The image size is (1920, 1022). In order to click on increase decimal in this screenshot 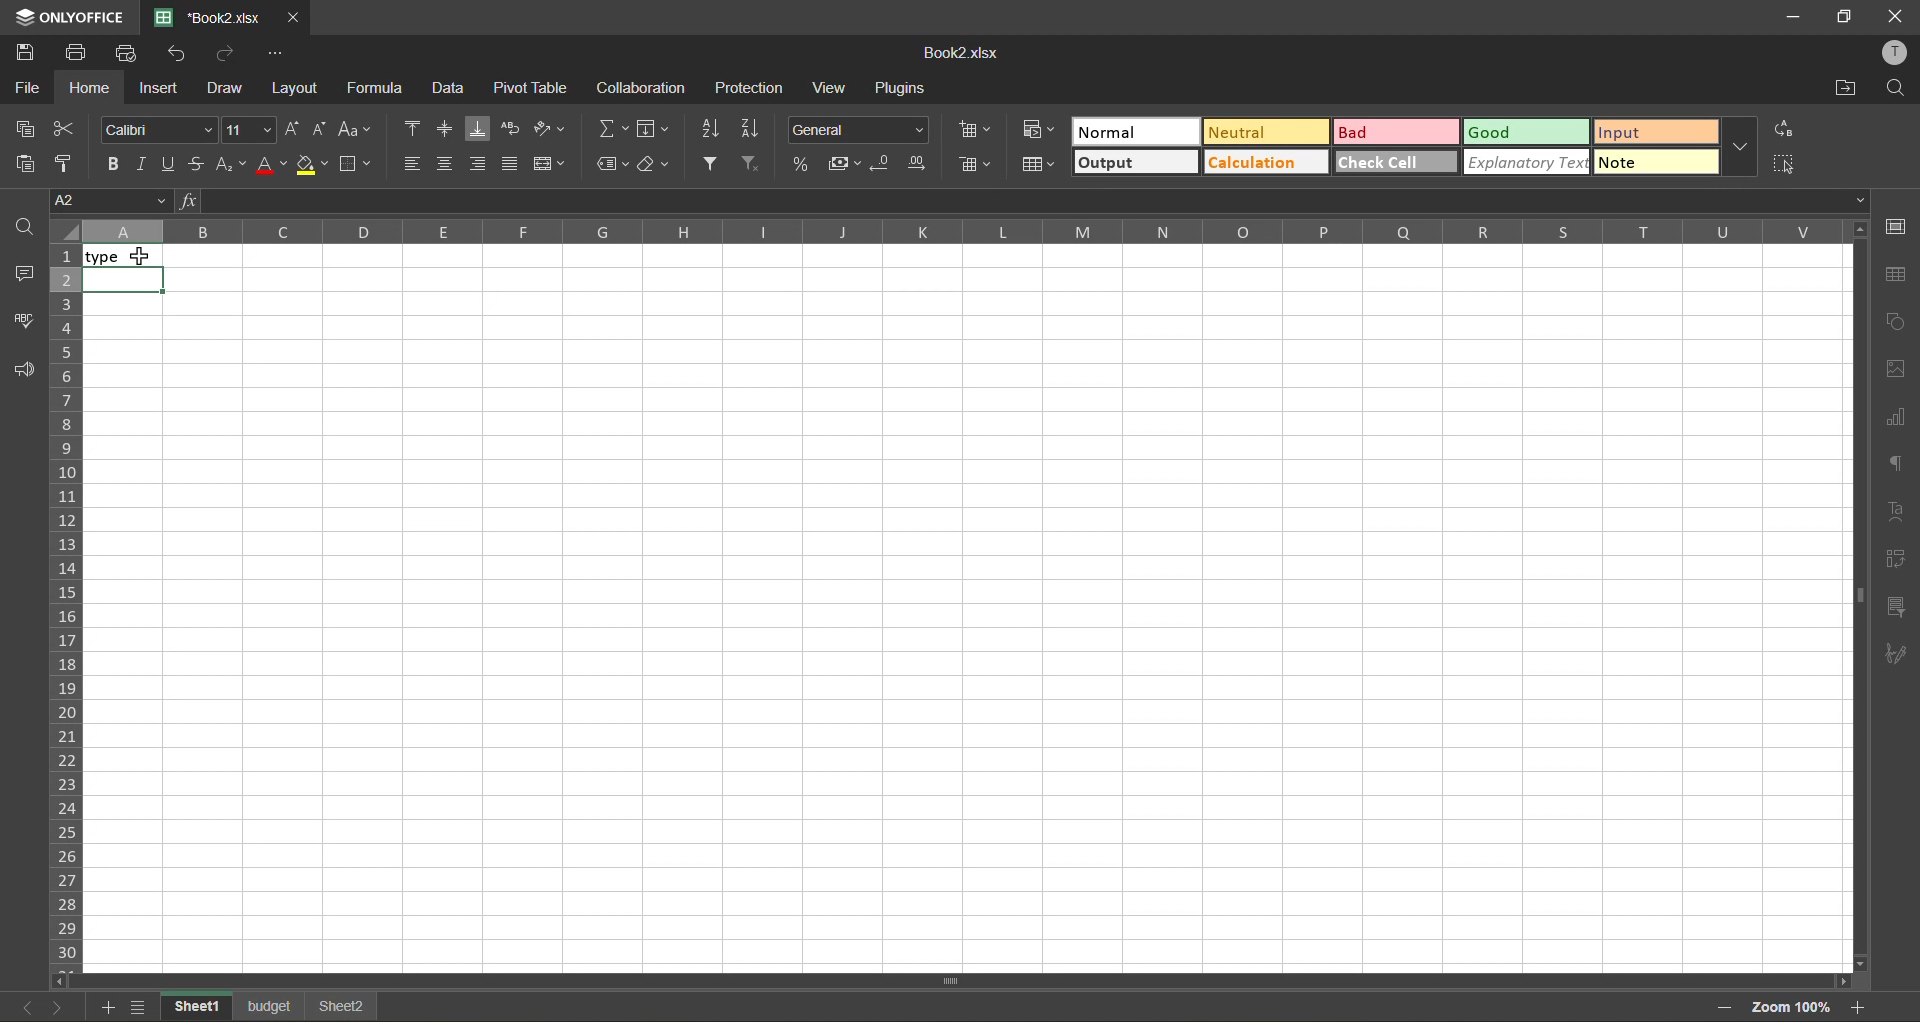, I will do `click(918, 164)`.